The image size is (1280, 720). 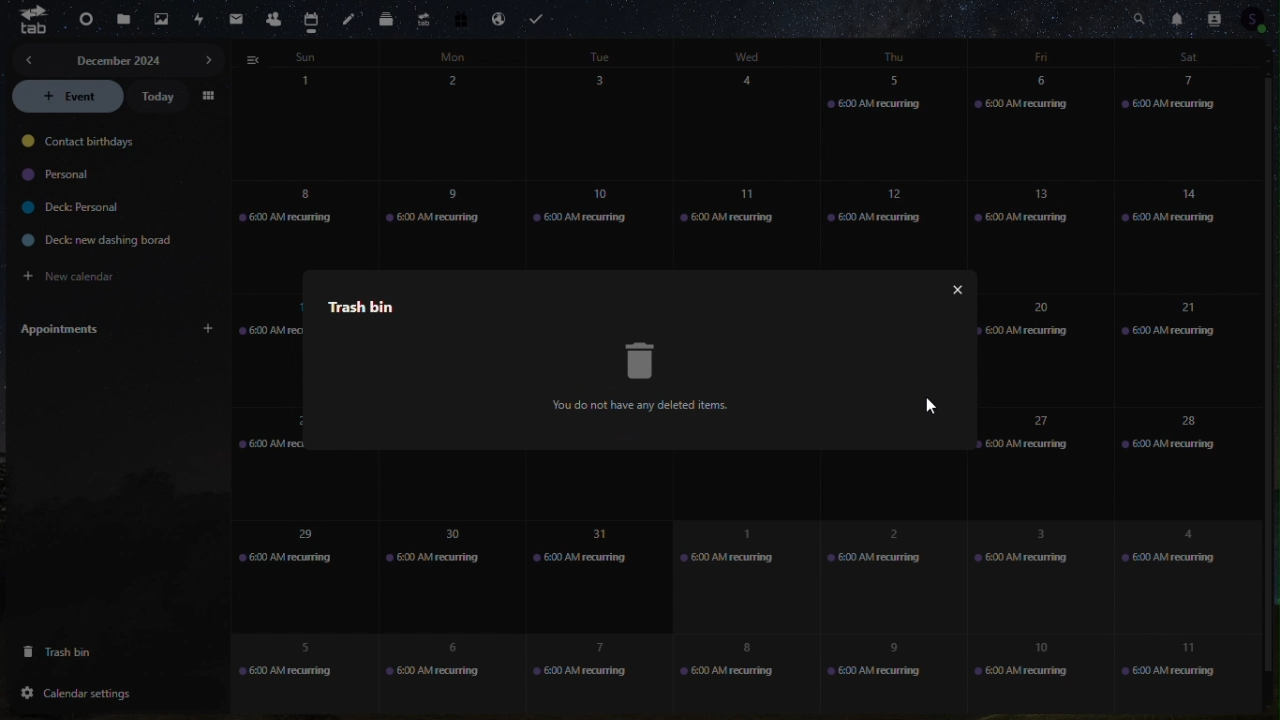 I want to click on 3, so click(x=1028, y=574).